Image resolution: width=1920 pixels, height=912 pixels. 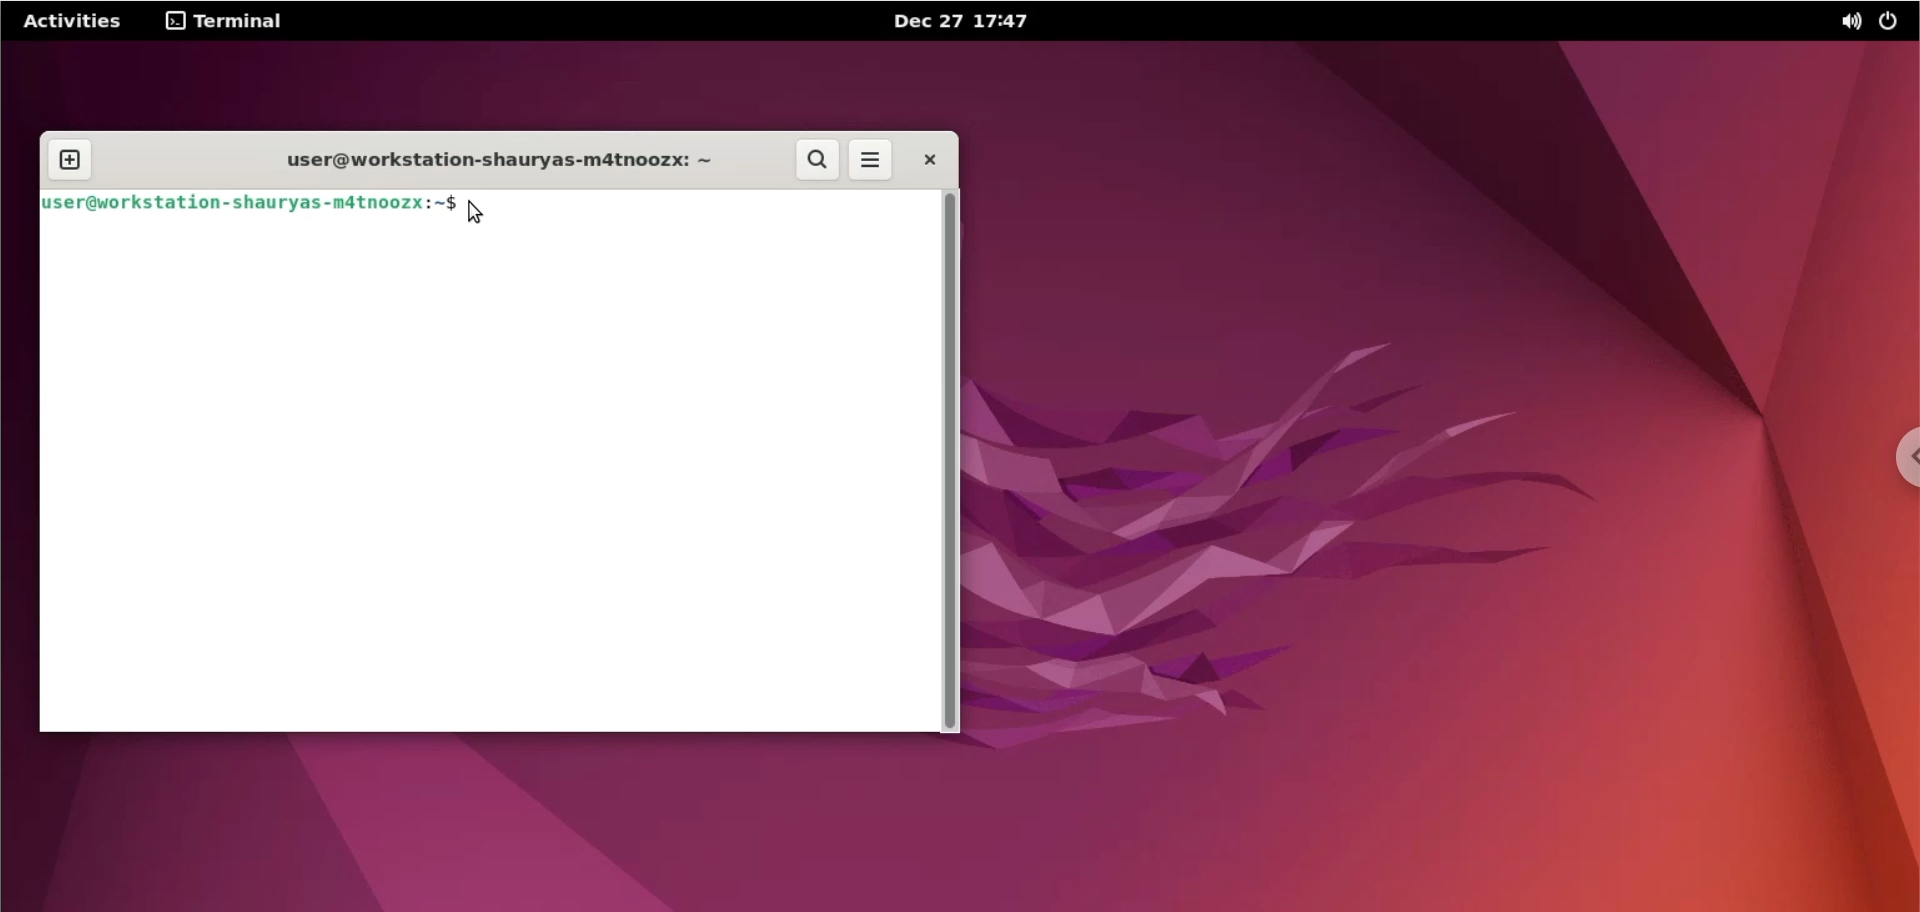 I want to click on new tab, so click(x=69, y=160).